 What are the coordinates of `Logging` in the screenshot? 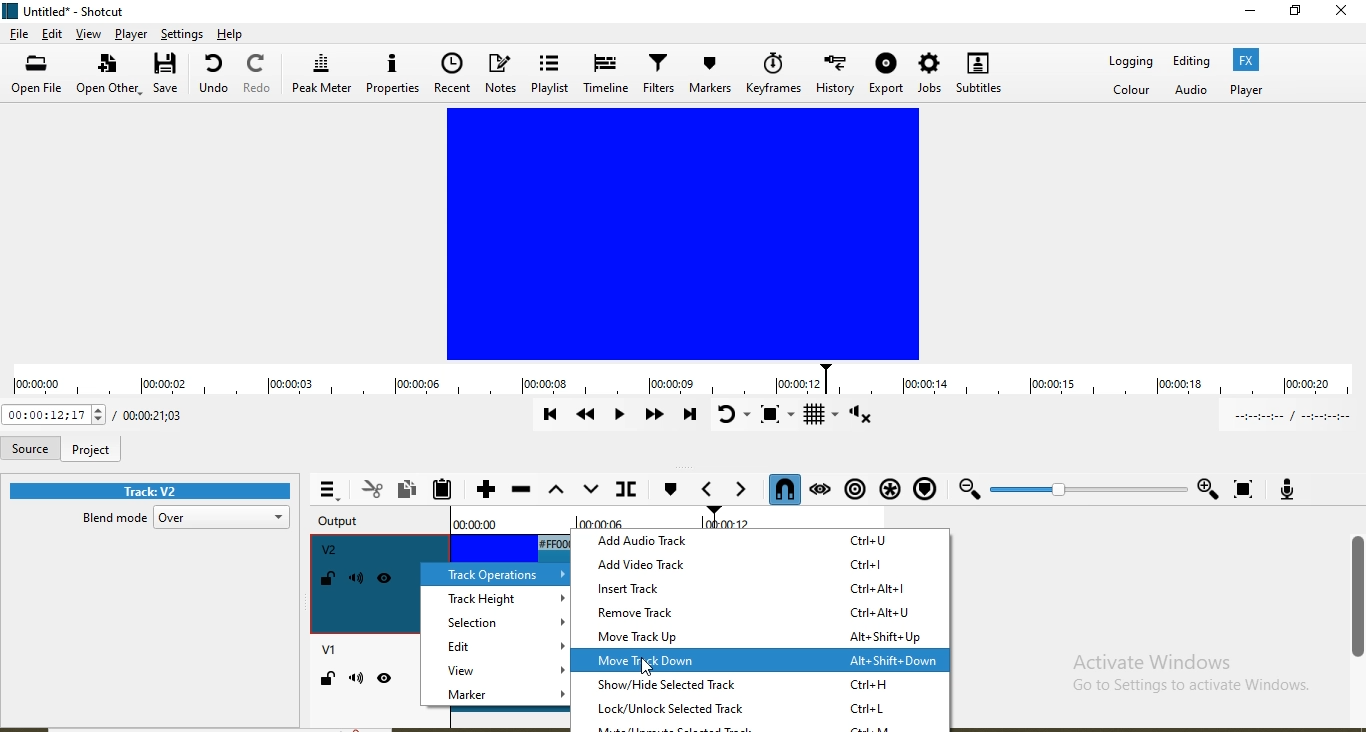 It's located at (1128, 63).